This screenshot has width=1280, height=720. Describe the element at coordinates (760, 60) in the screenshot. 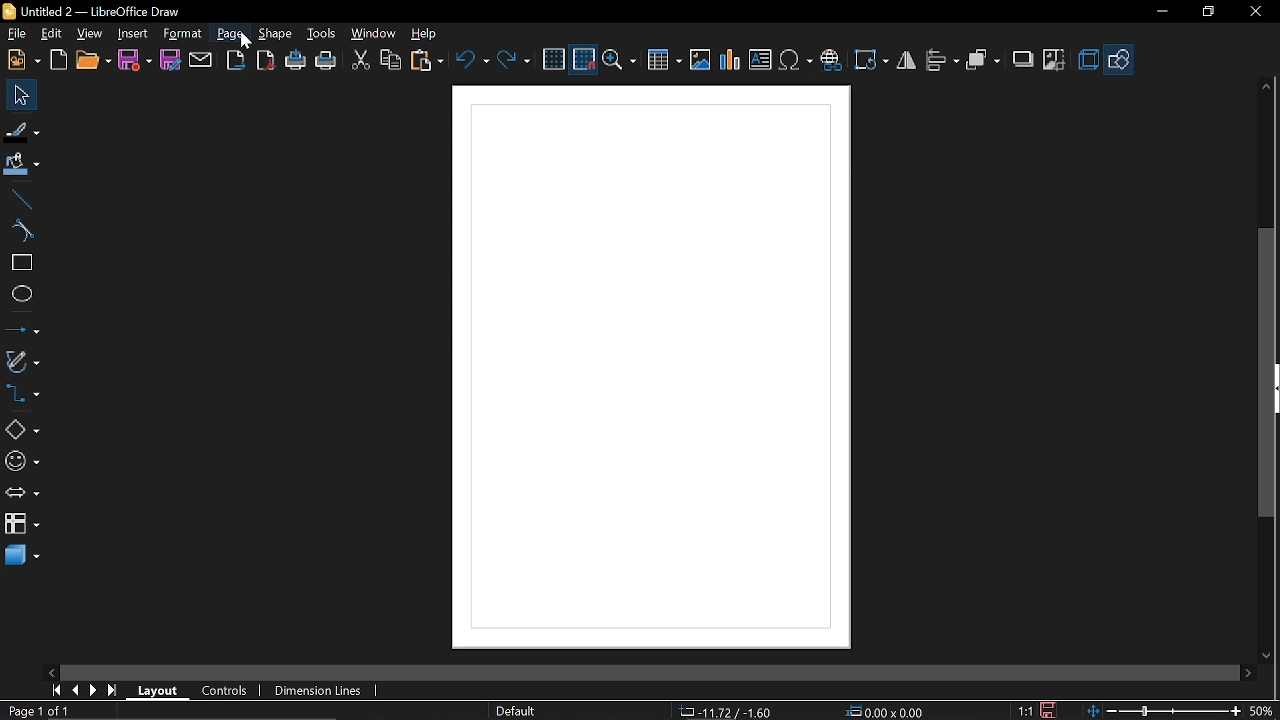

I see `Insert text` at that location.